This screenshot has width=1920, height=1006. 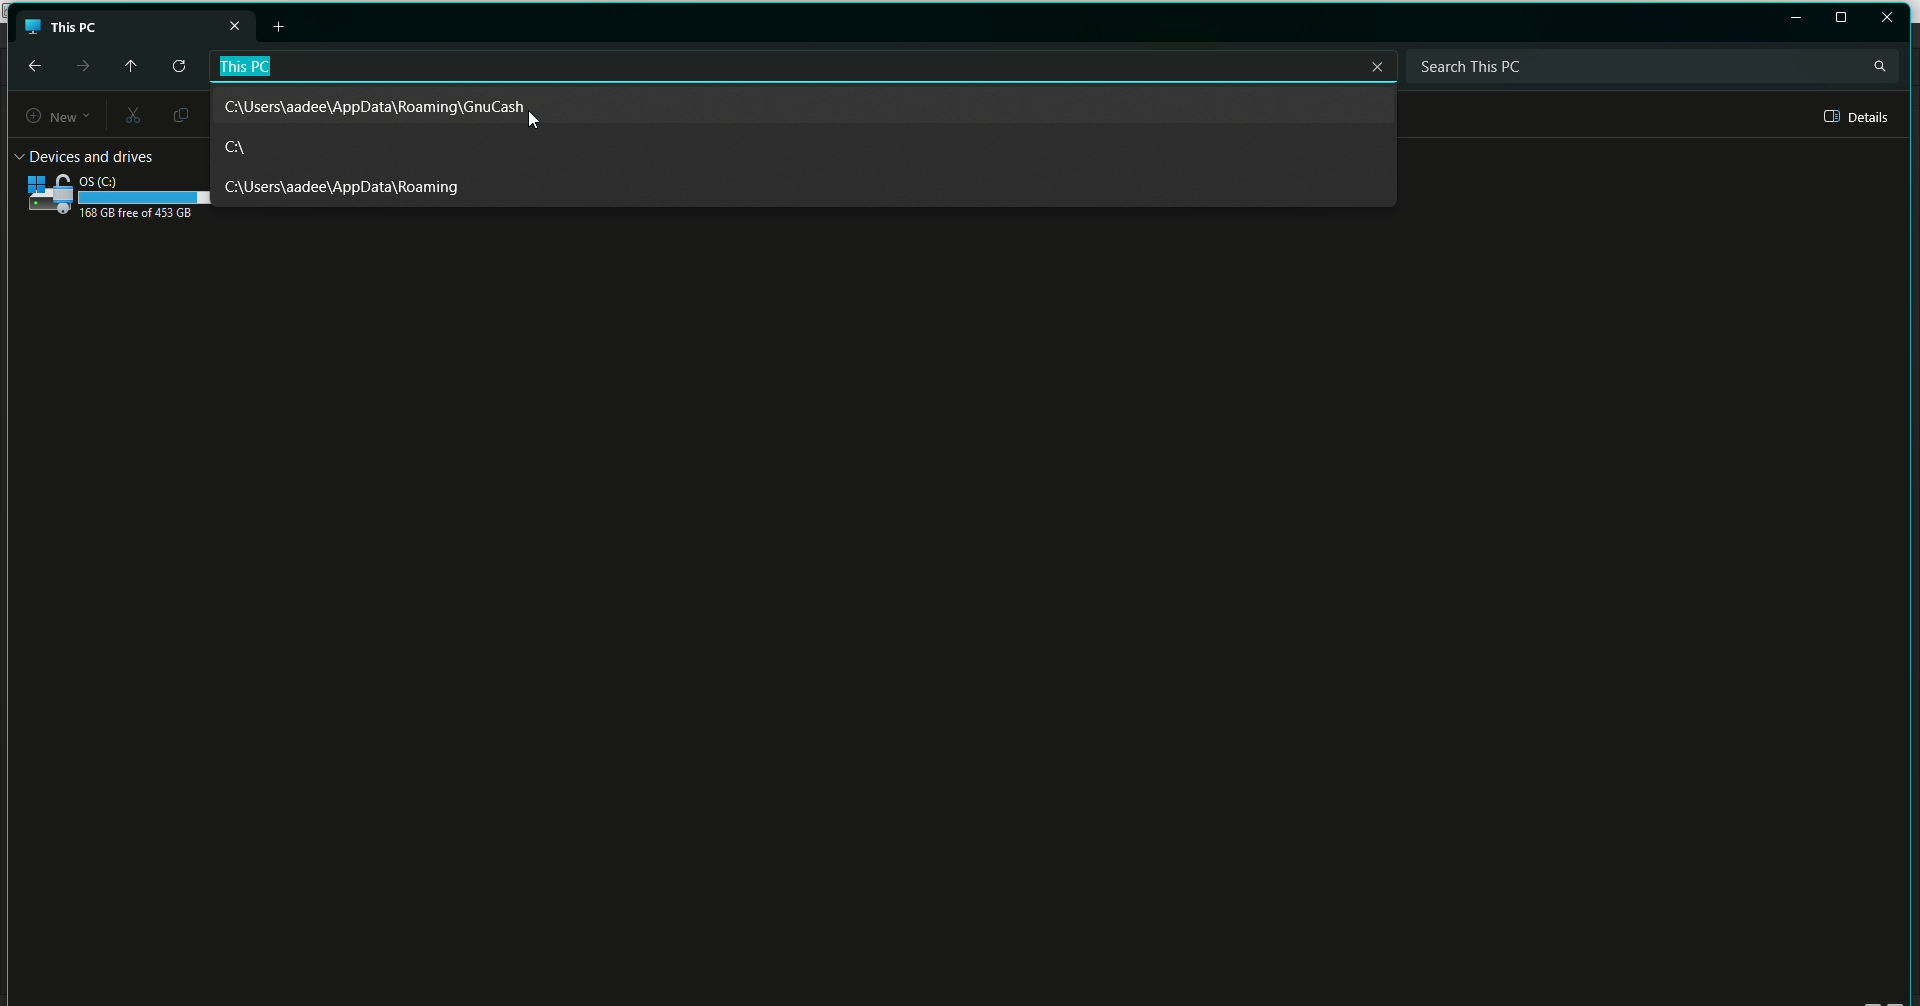 I want to click on File path 1, so click(x=375, y=107).